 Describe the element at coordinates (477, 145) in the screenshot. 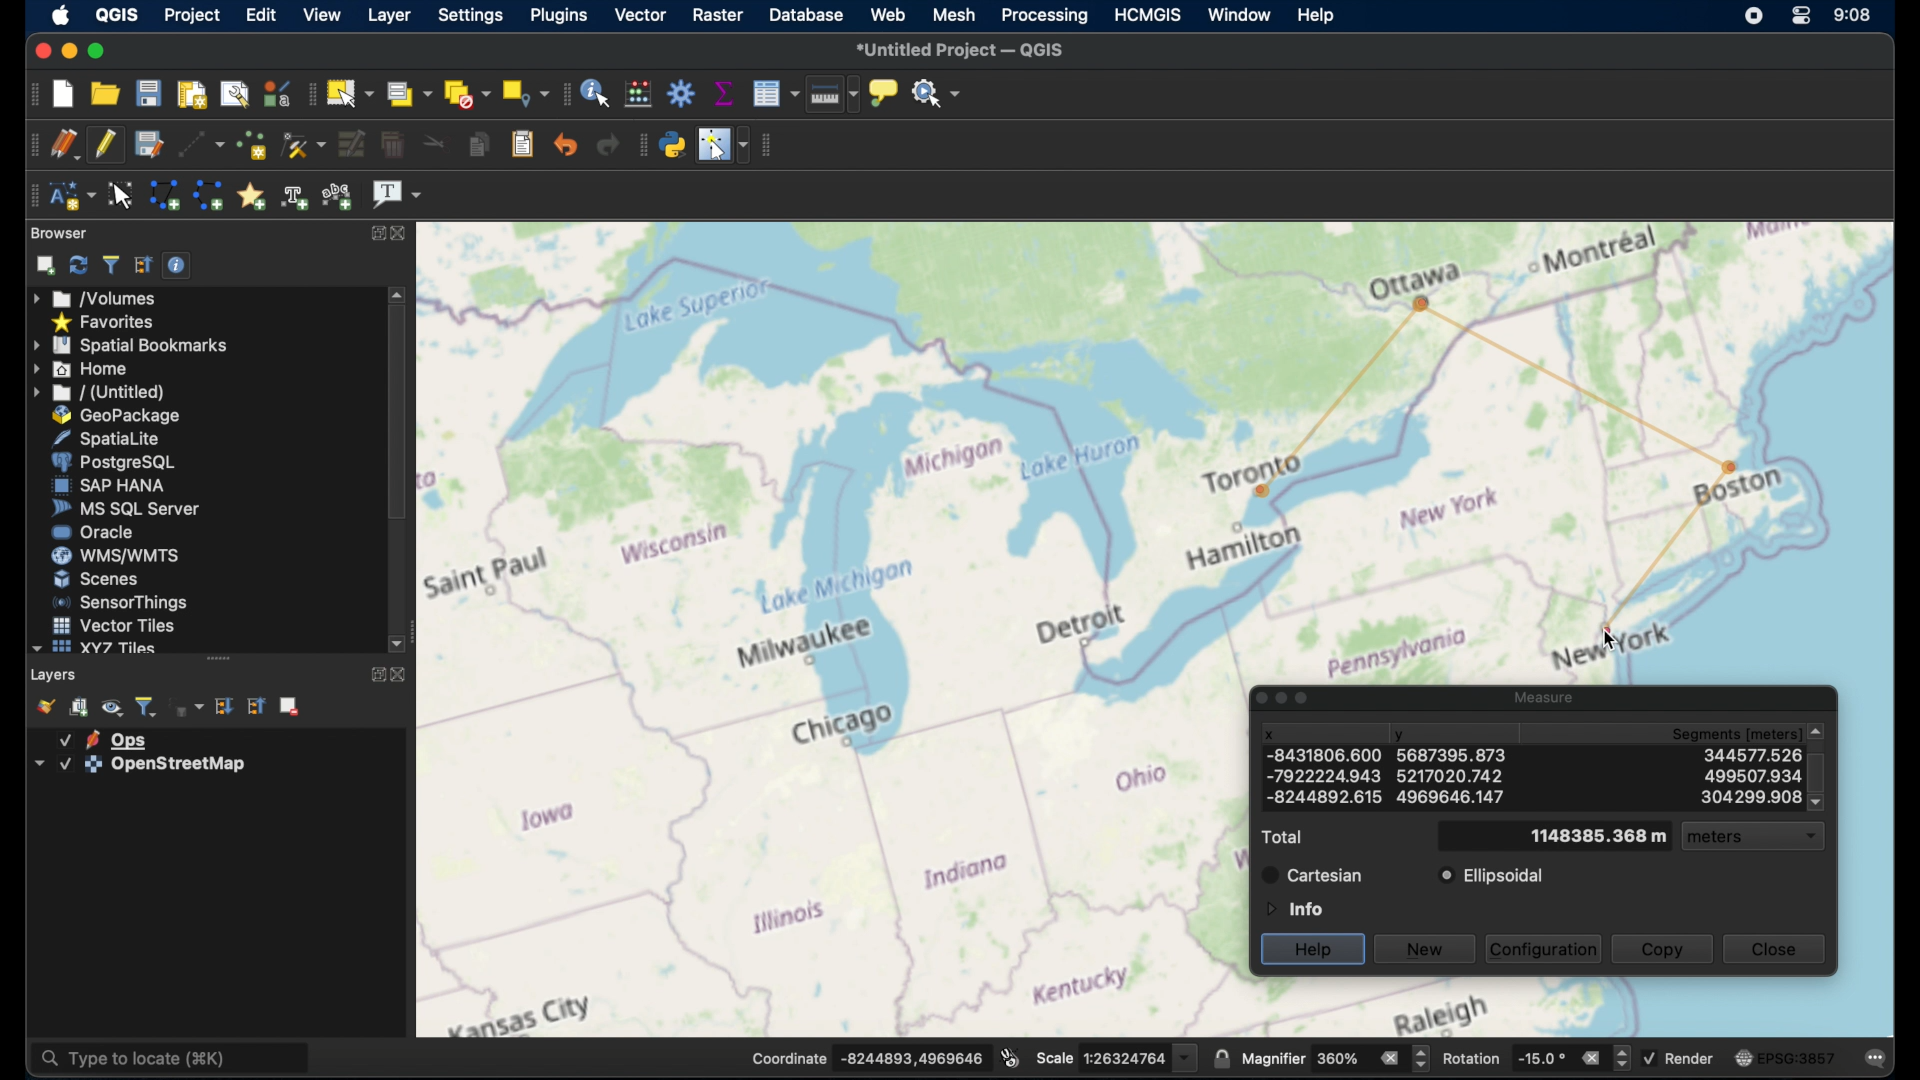

I see `copy features` at that location.